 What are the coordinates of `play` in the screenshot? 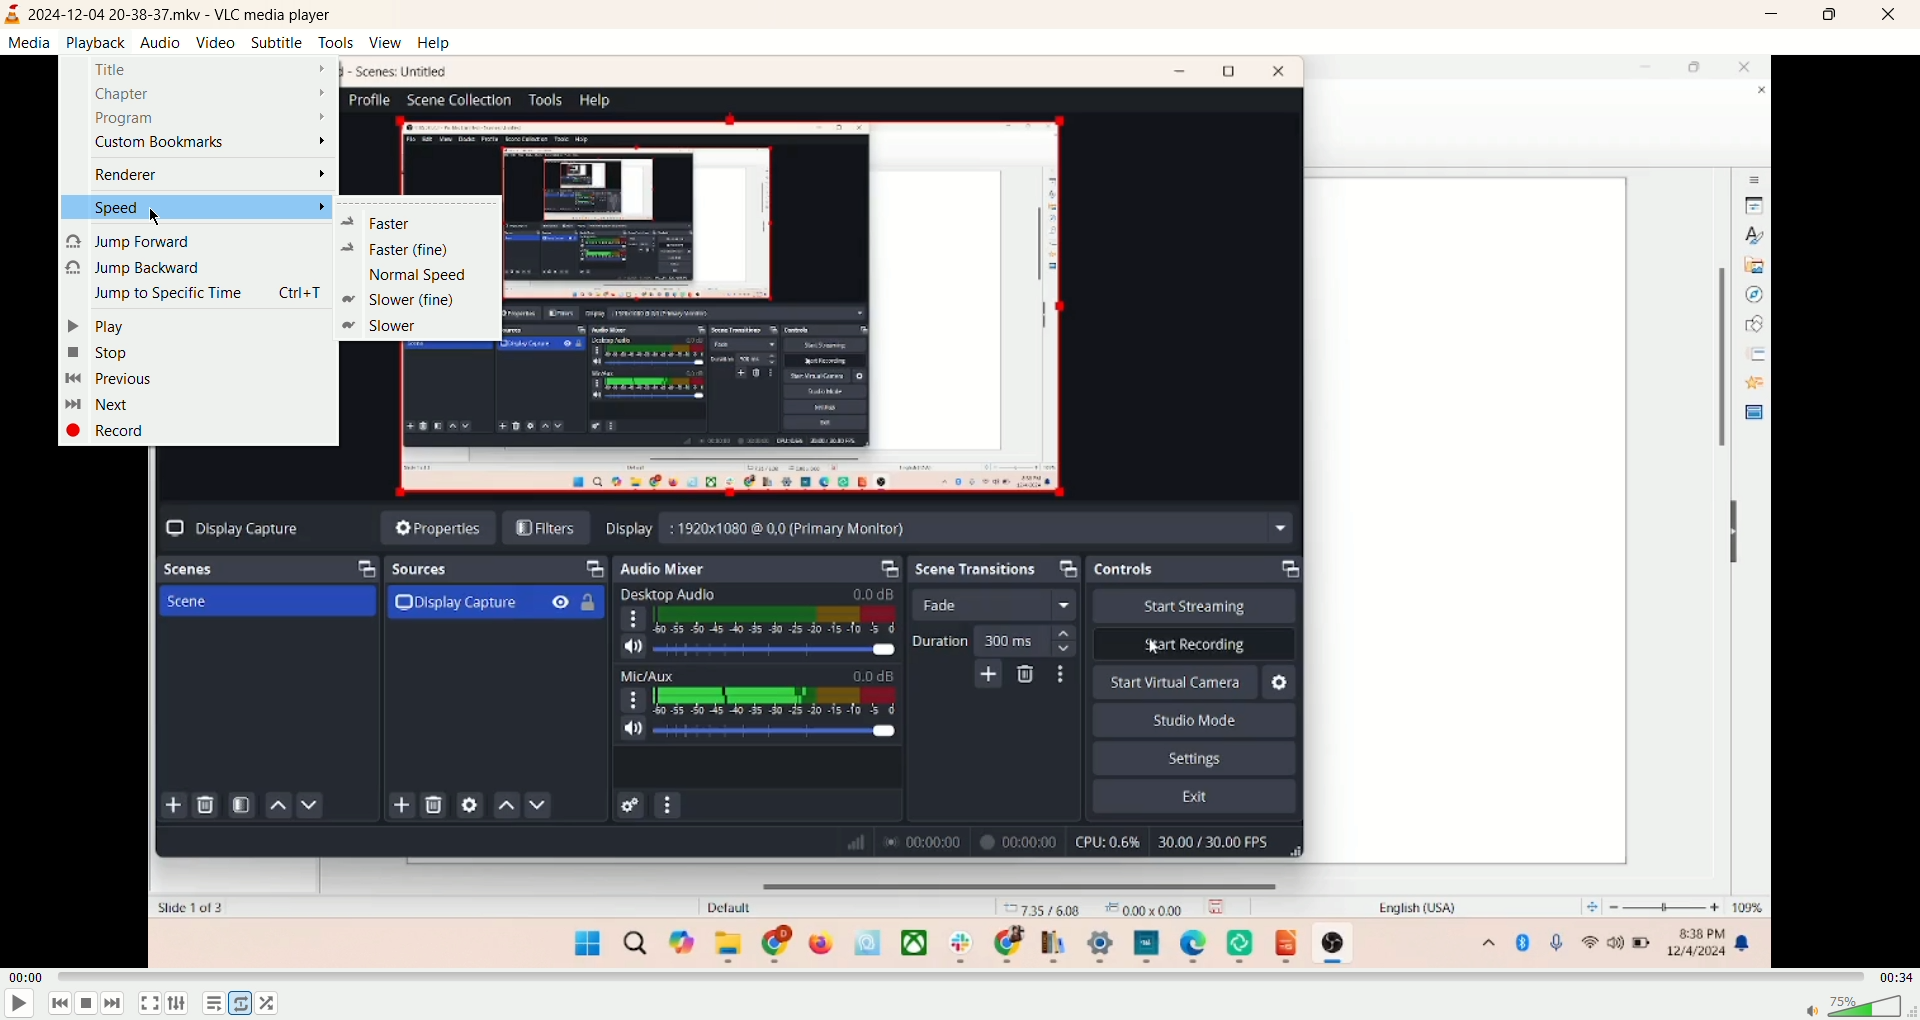 It's located at (94, 326).